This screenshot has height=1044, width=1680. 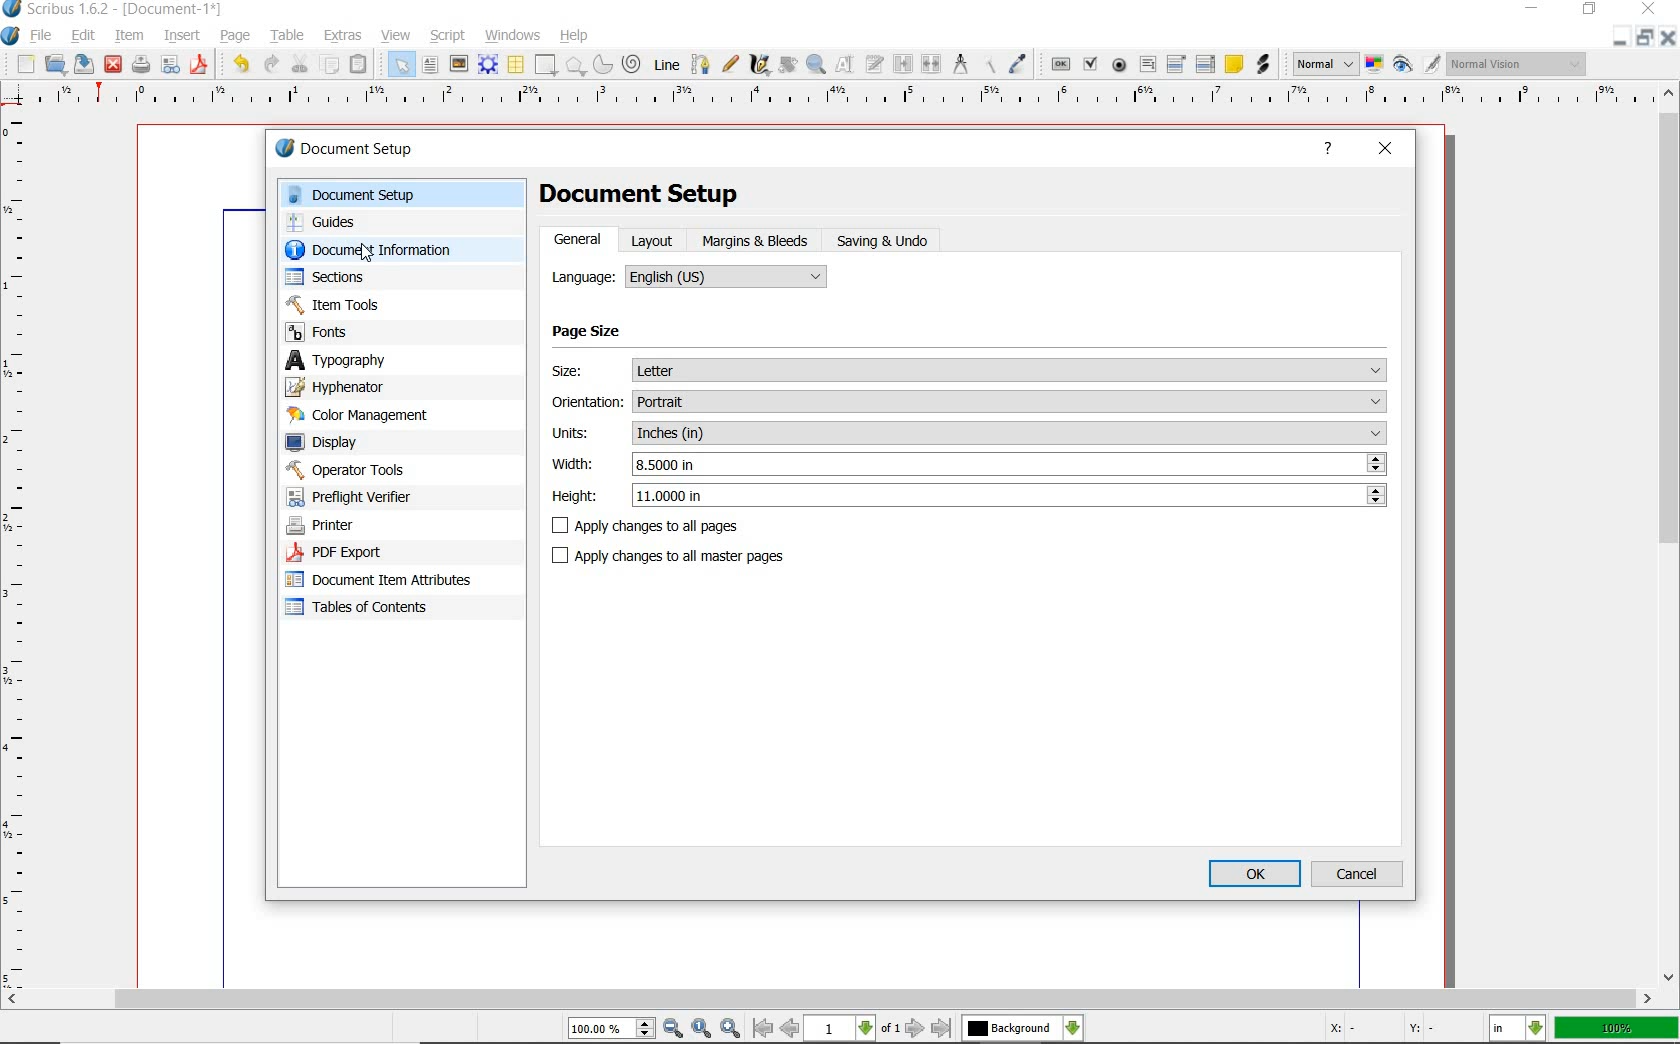 What do you see at coordinates (488, 65) in the screenshot?
I see `render frame` at bounding box center [488, 65].